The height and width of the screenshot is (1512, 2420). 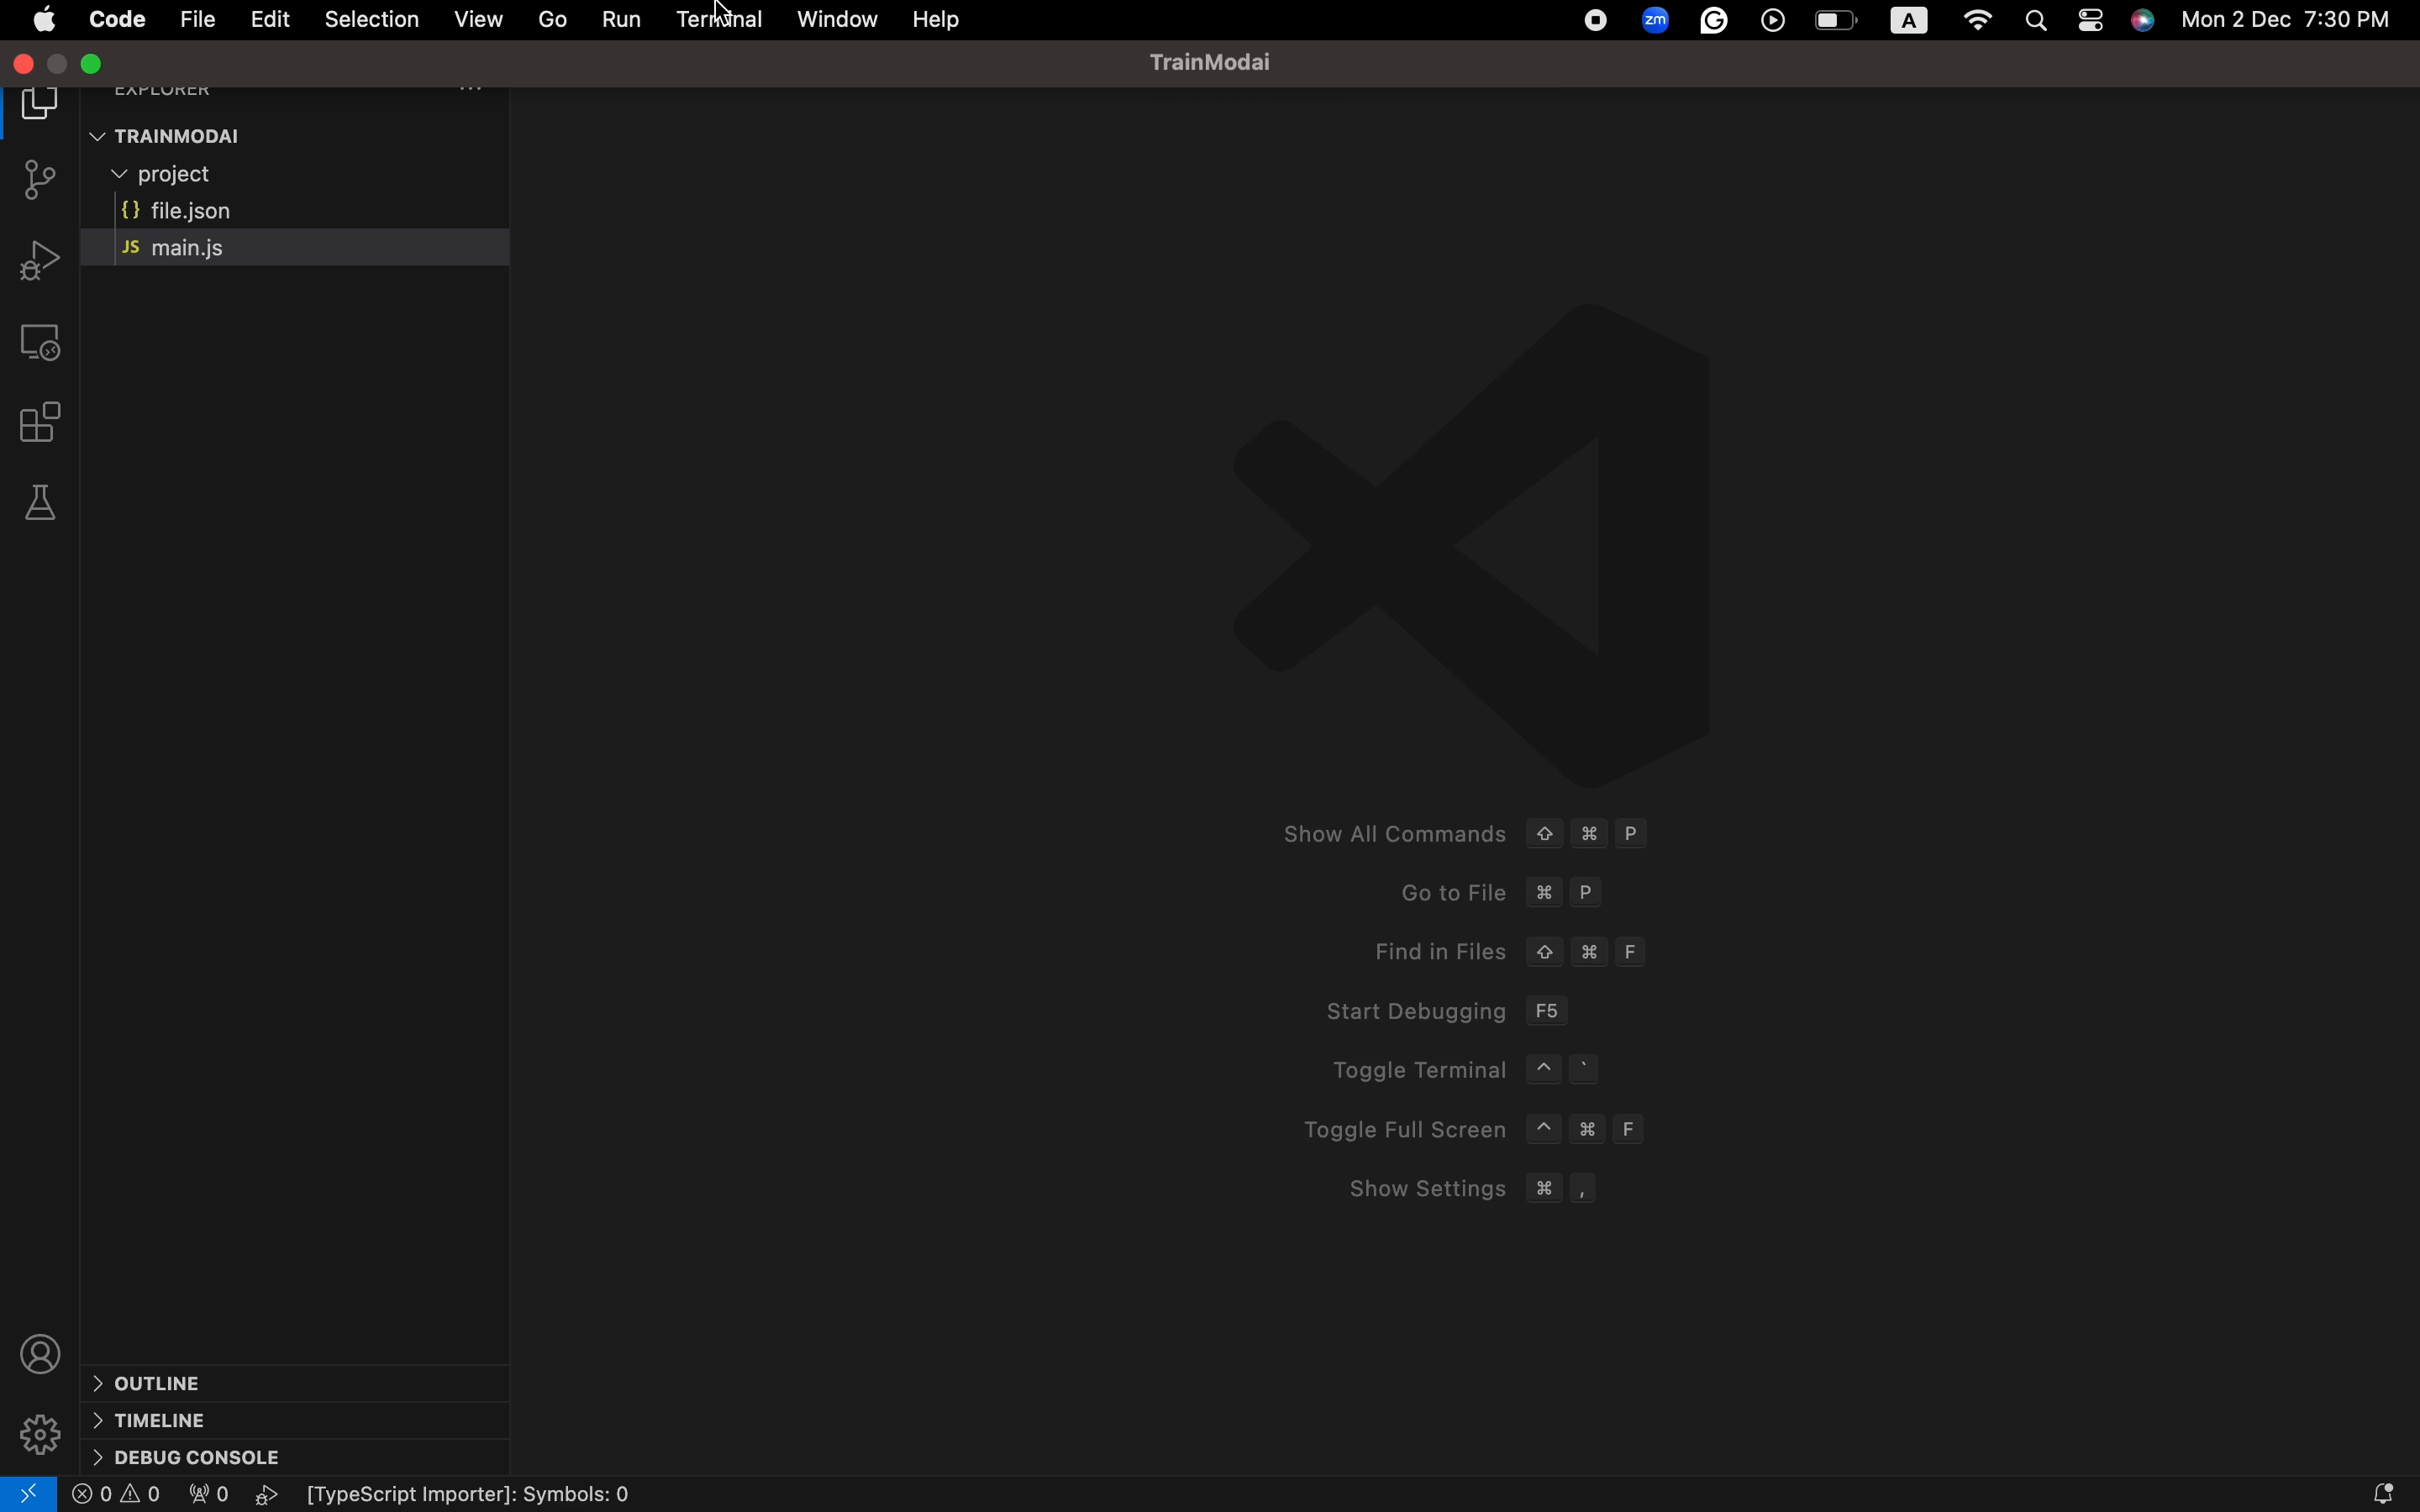 I want to click on play, so click(x=272, y=1495).